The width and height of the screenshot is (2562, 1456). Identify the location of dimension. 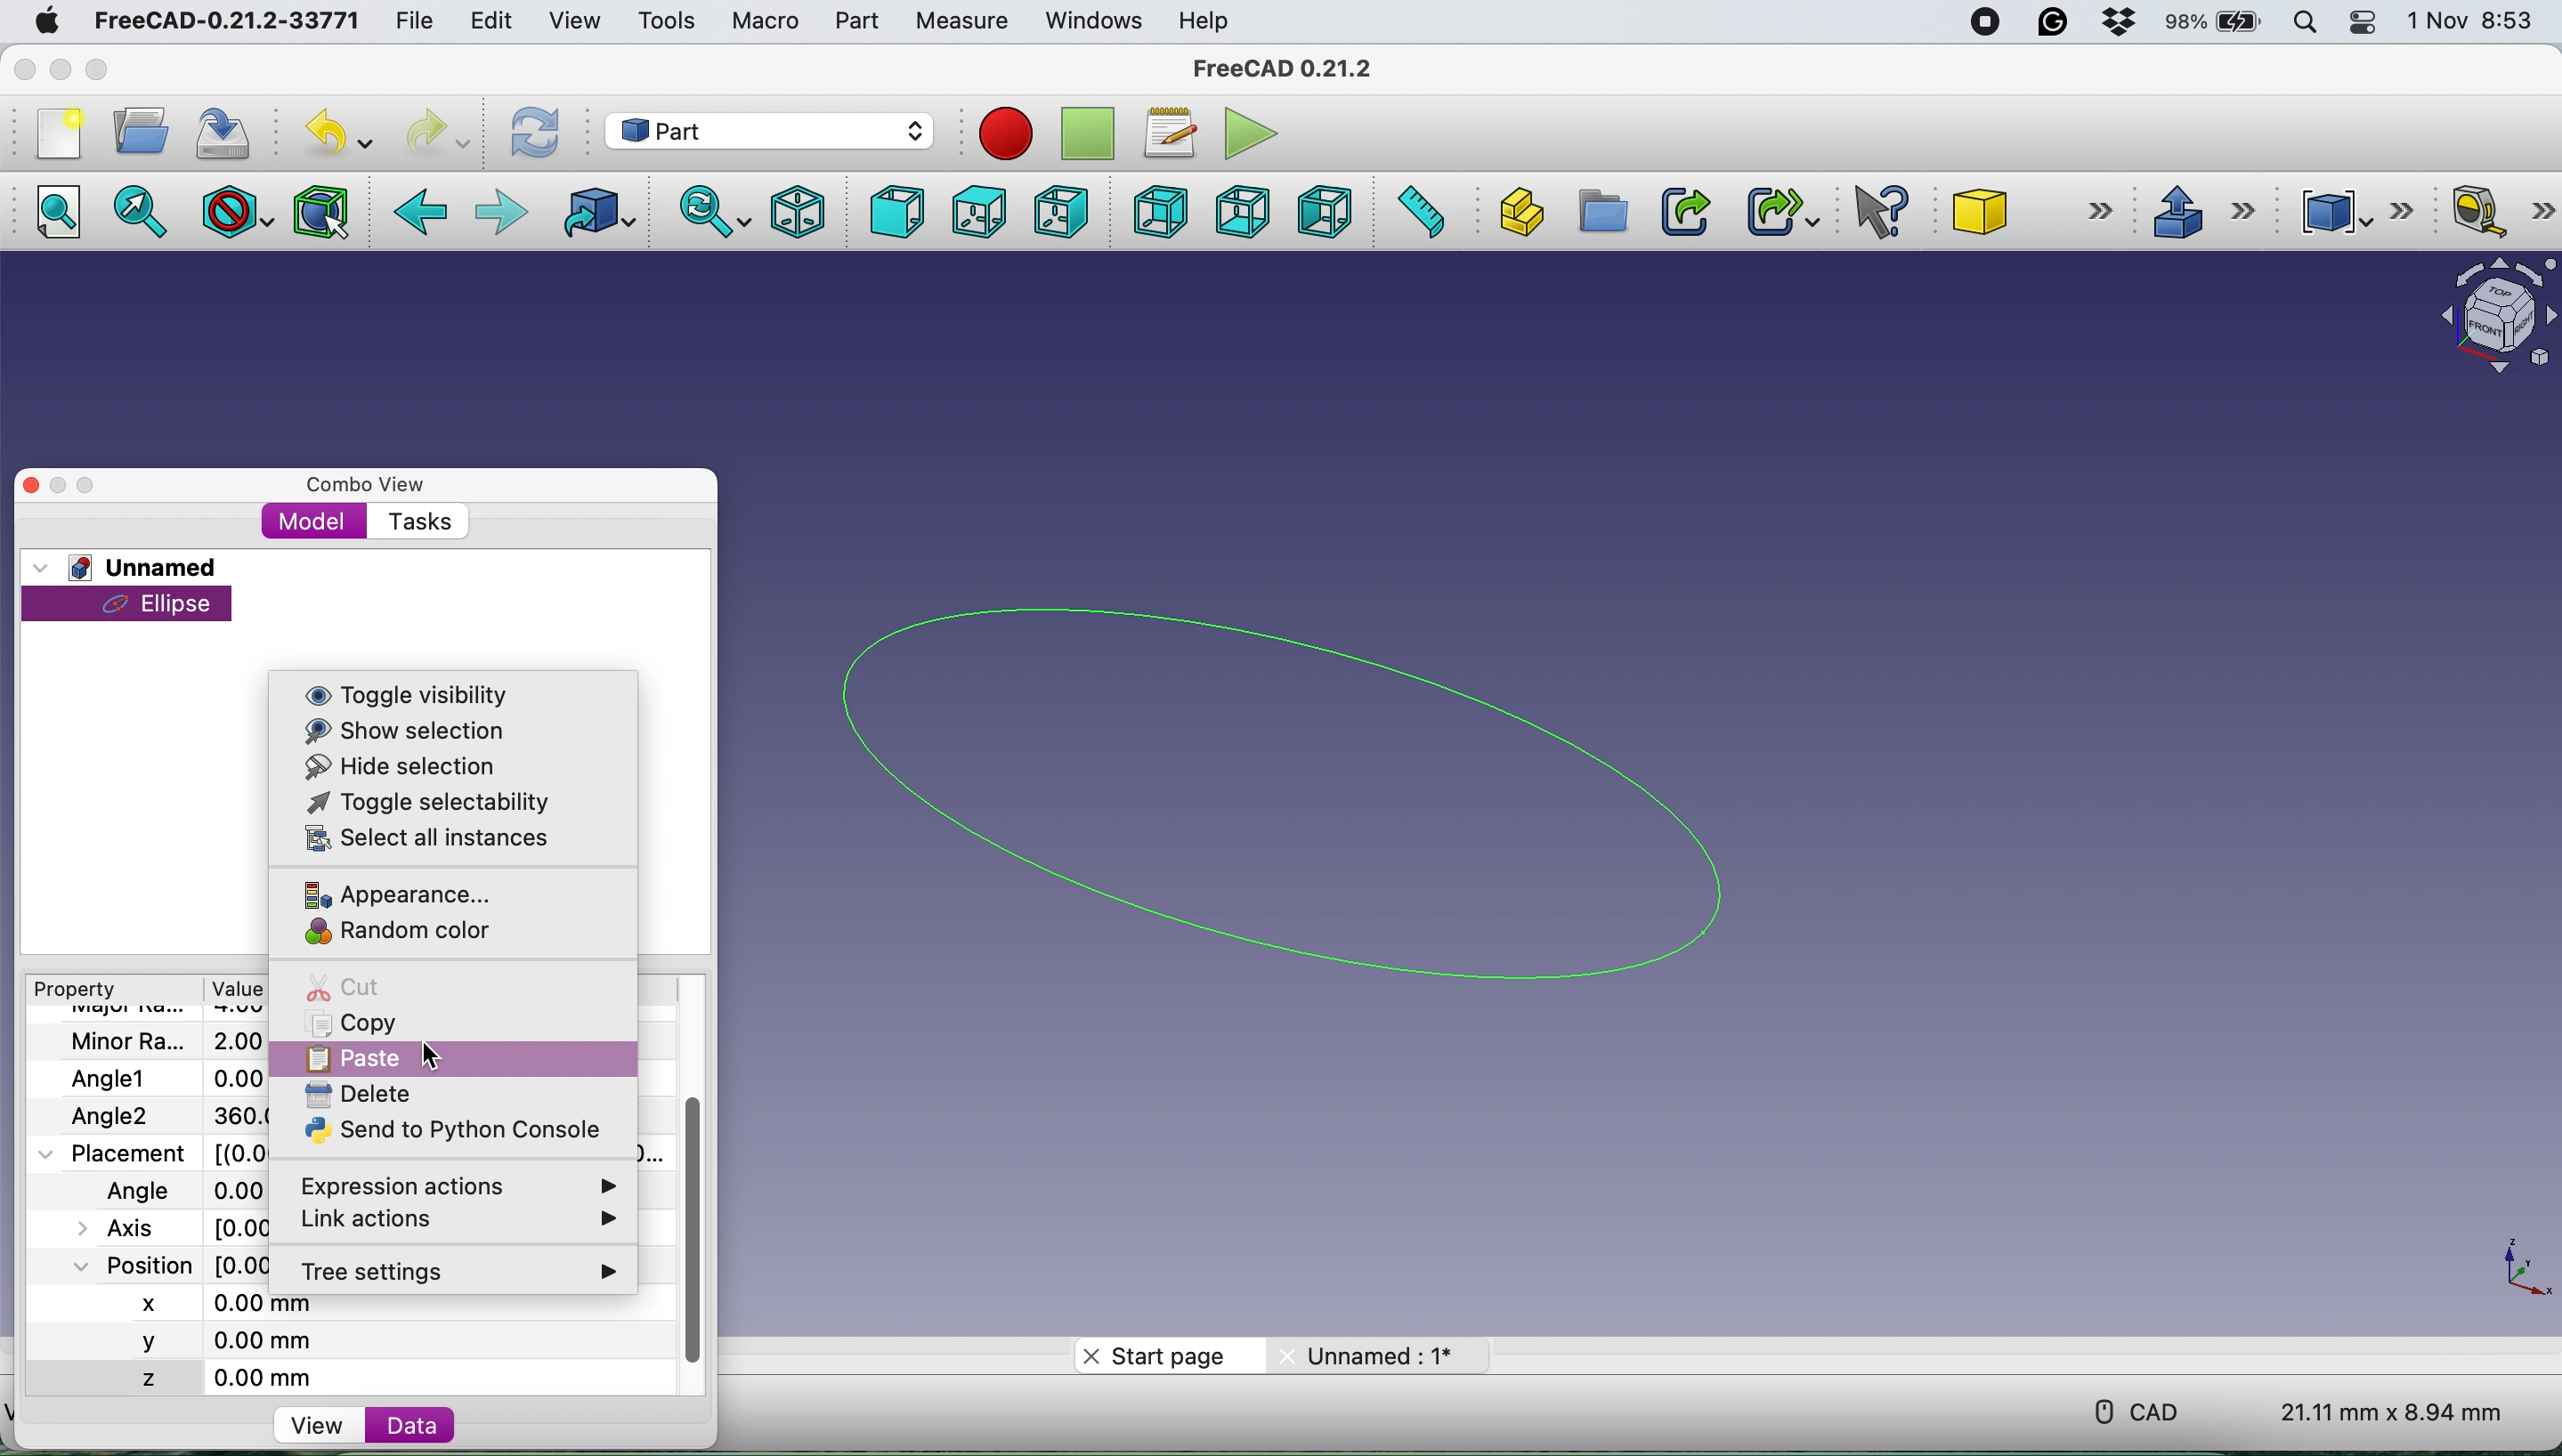
(2396, 1412).